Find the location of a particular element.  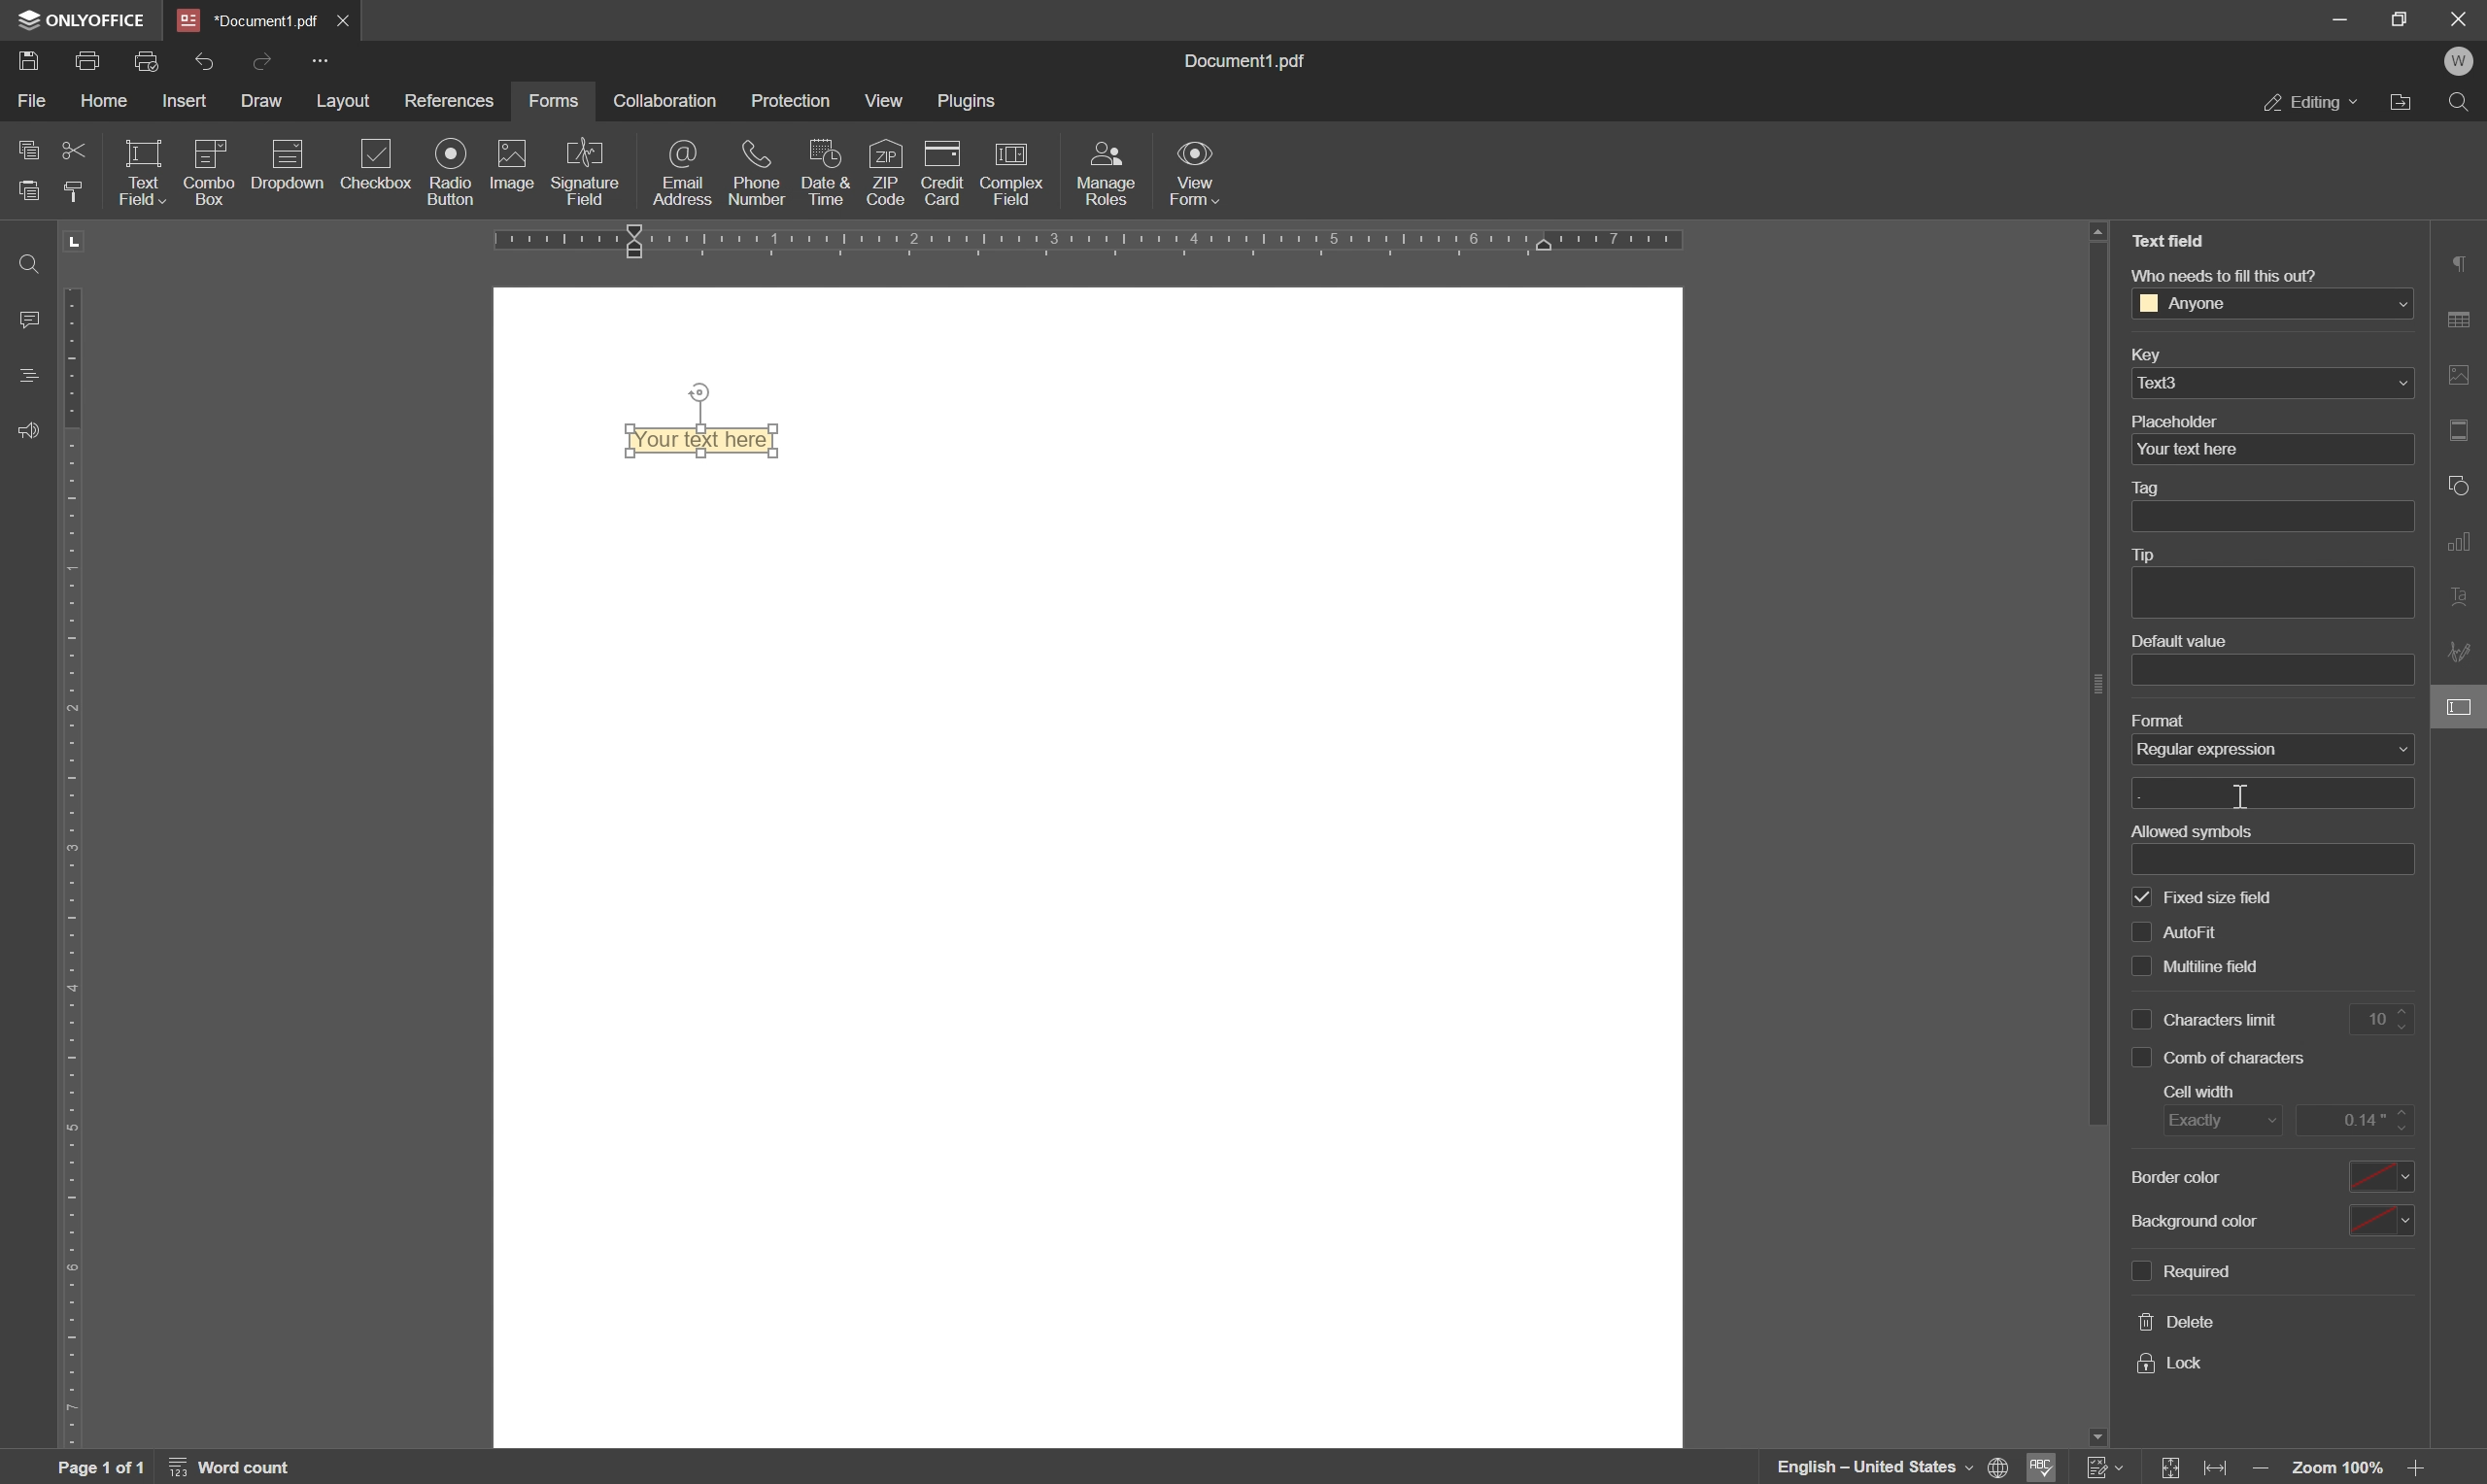

comb of characters is located at coordinates (2240, 1059).